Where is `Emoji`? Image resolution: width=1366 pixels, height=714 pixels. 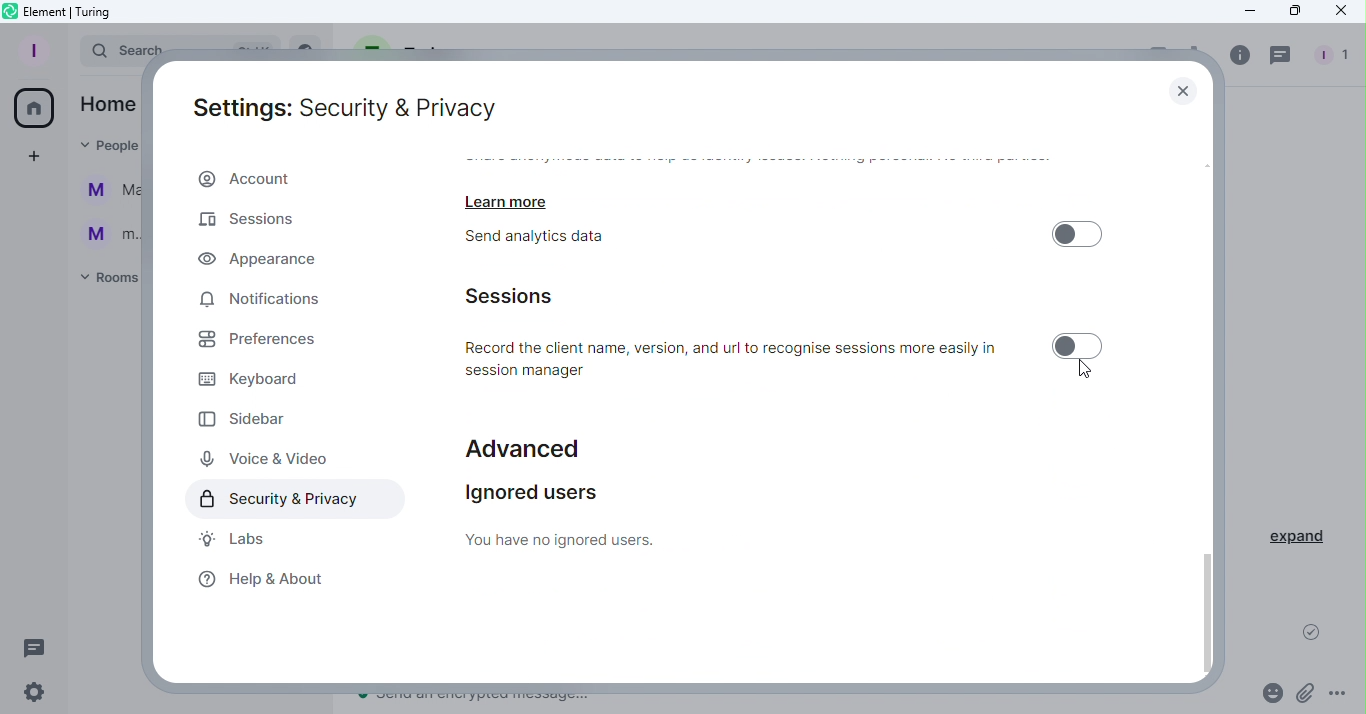
Emoji is located at coordinates (1270, 692).